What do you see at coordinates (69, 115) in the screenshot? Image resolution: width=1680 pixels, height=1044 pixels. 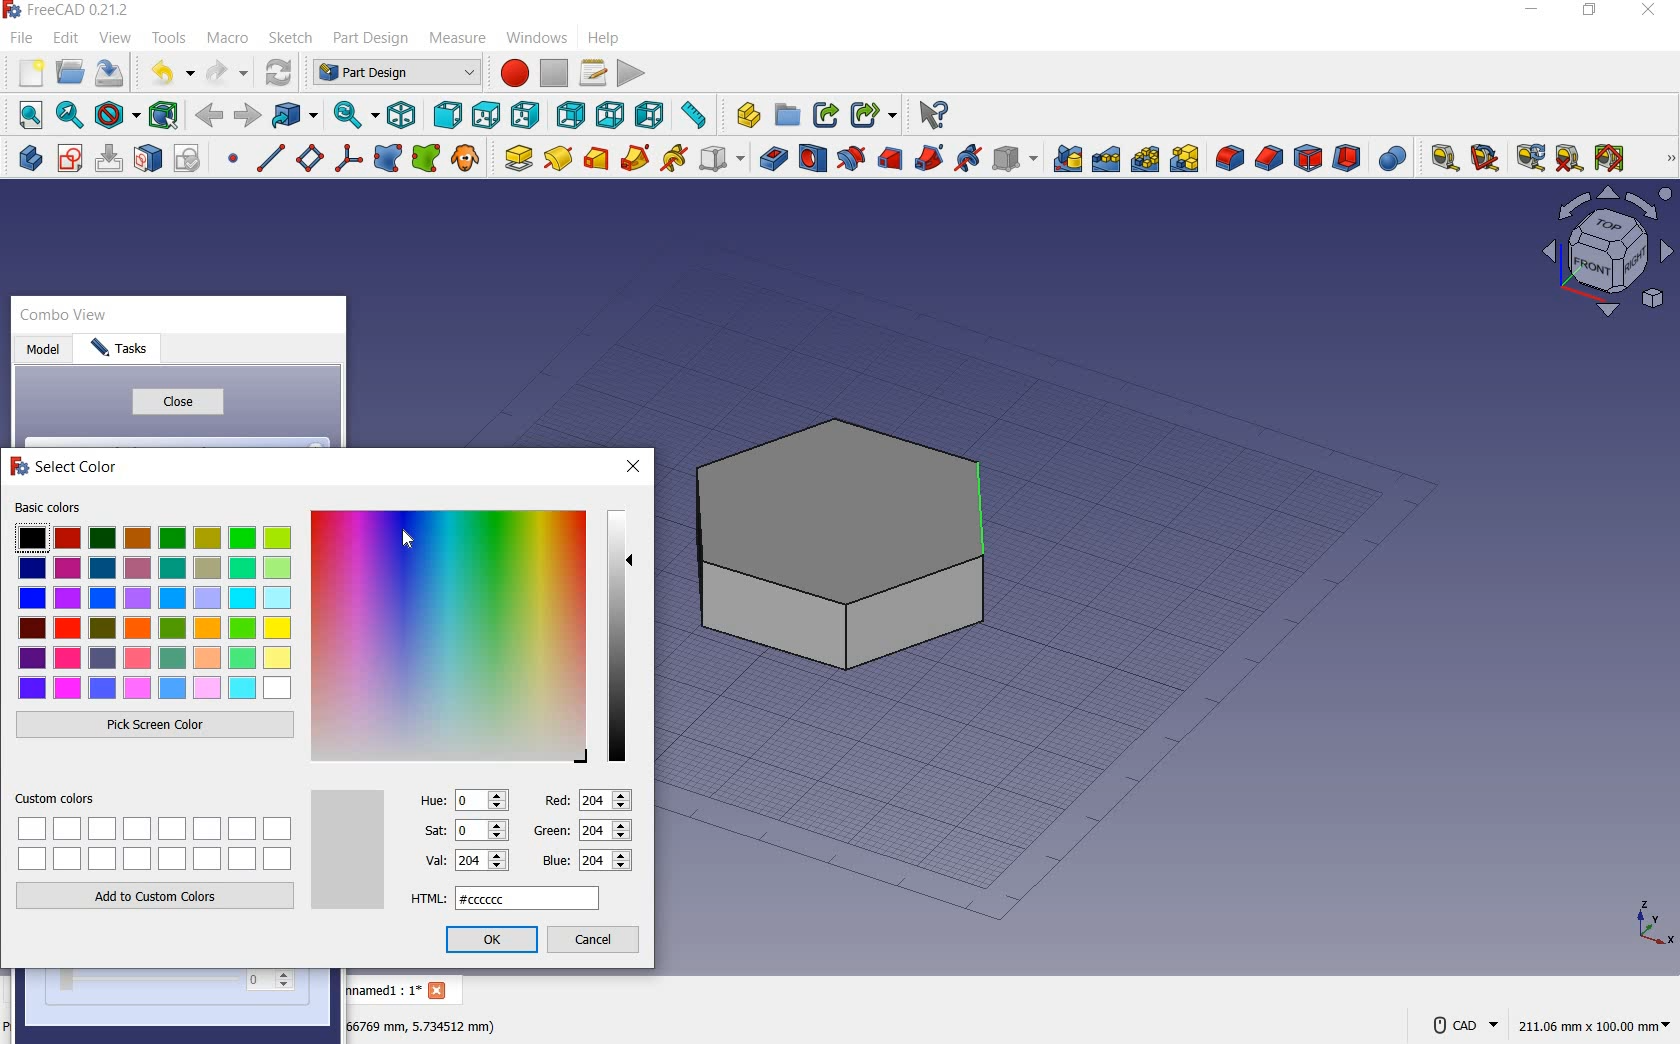 I see `fit selection` at bounding box center [69, 115].